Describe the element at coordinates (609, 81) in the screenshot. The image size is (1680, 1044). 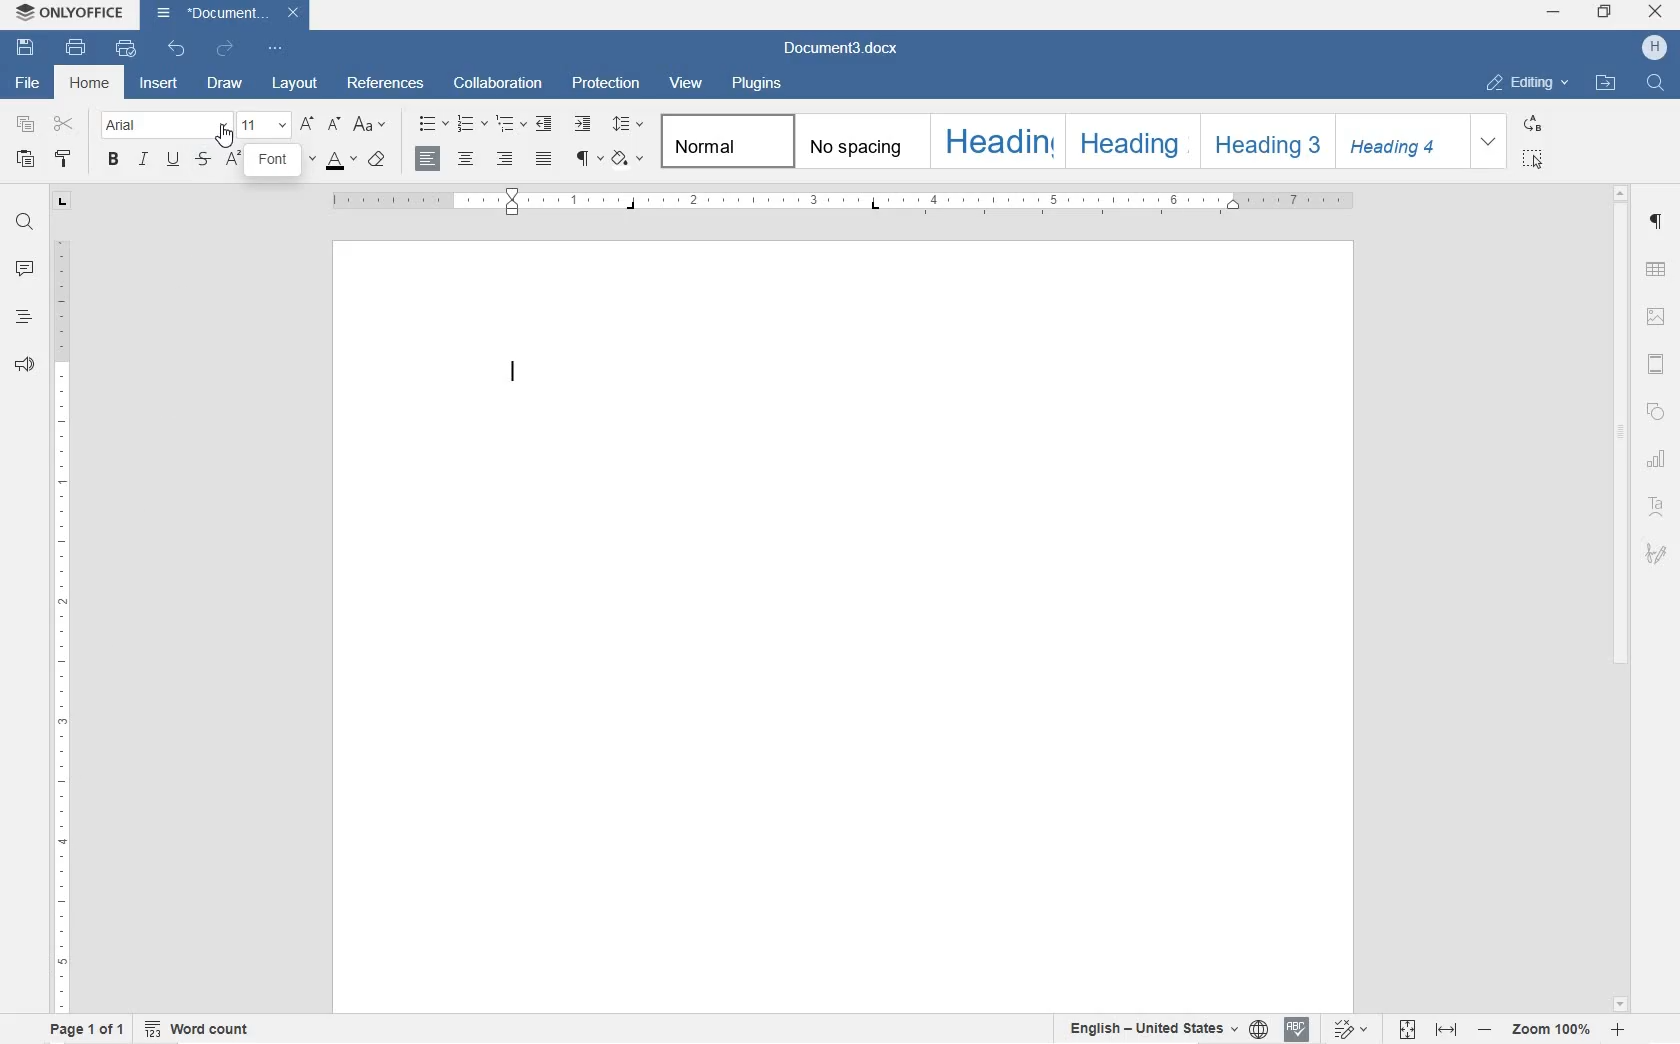
I see `PROTECTION` at that location.